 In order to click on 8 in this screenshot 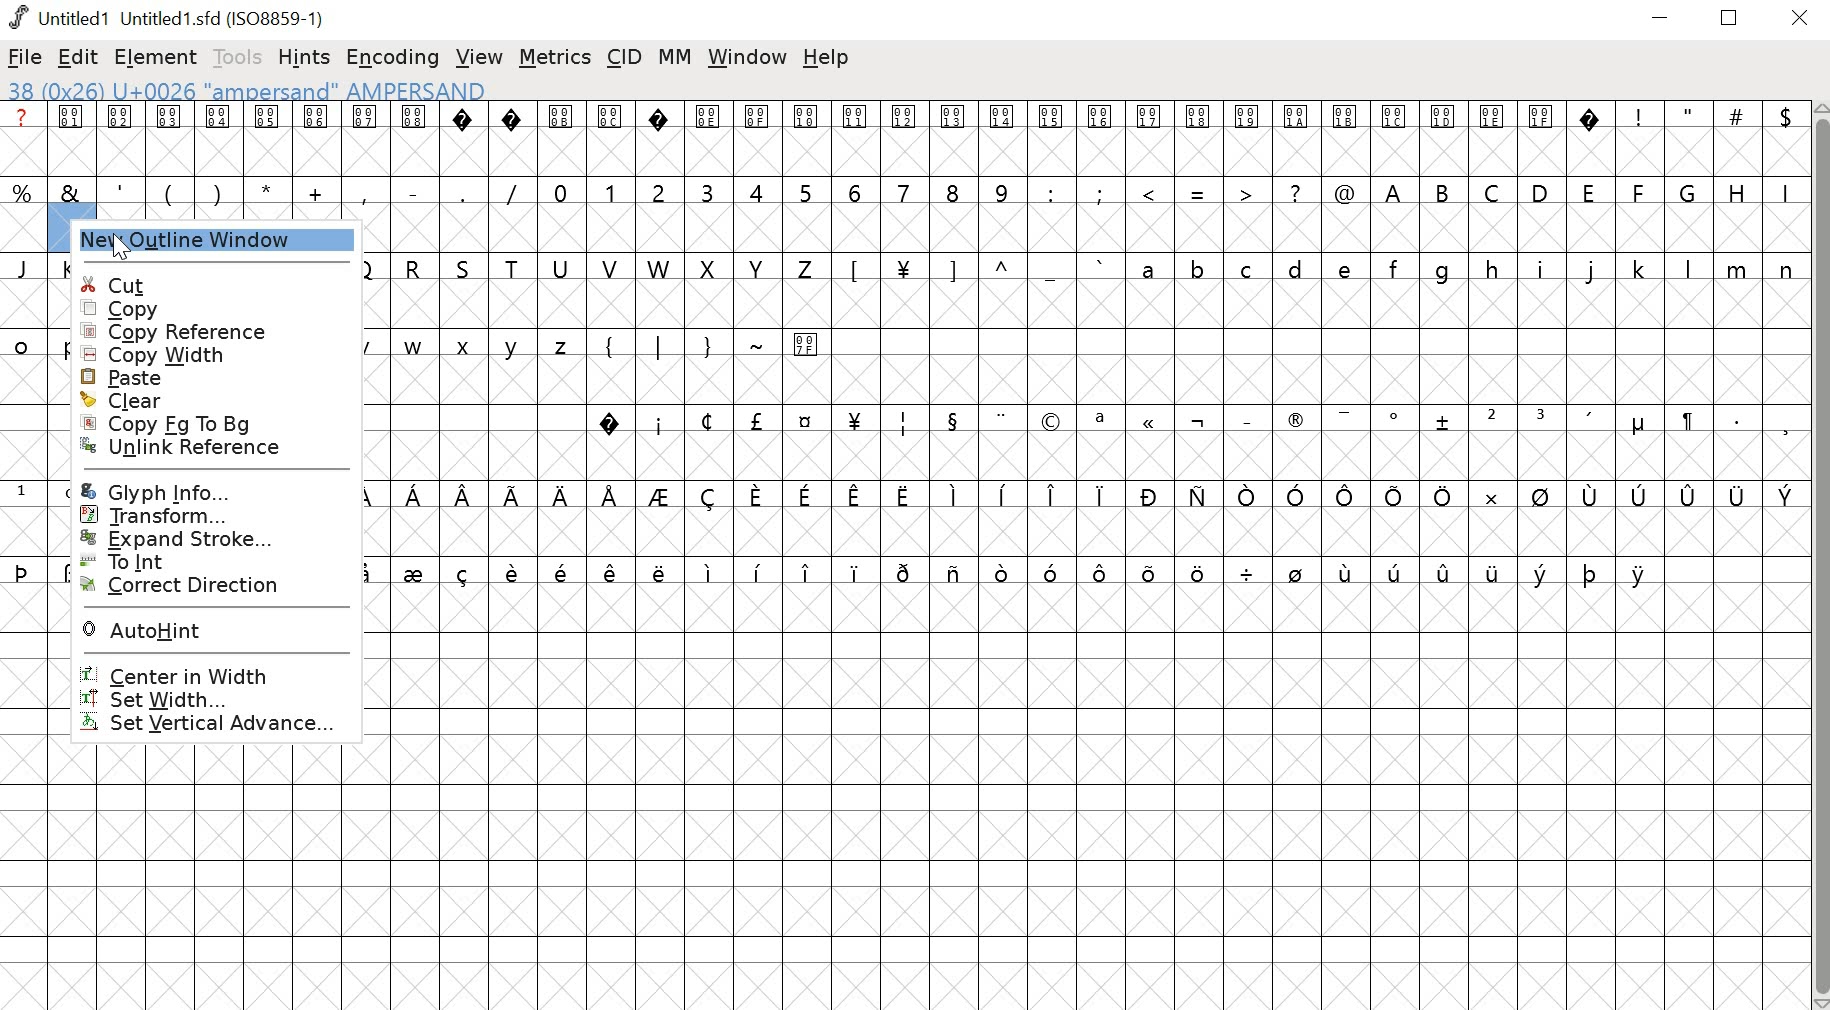, I will do `click(954, 190)`.